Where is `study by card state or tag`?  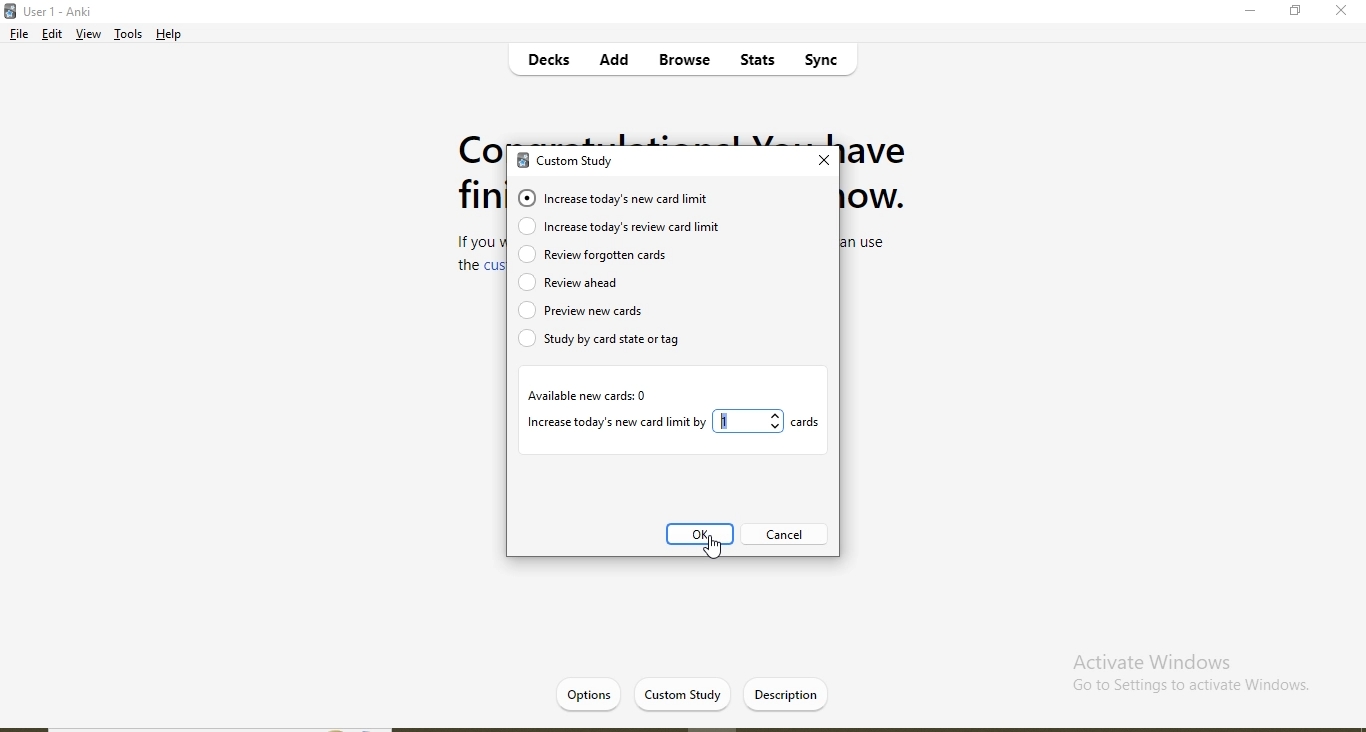
study by card state or tag is located at coordinates (613, 342).